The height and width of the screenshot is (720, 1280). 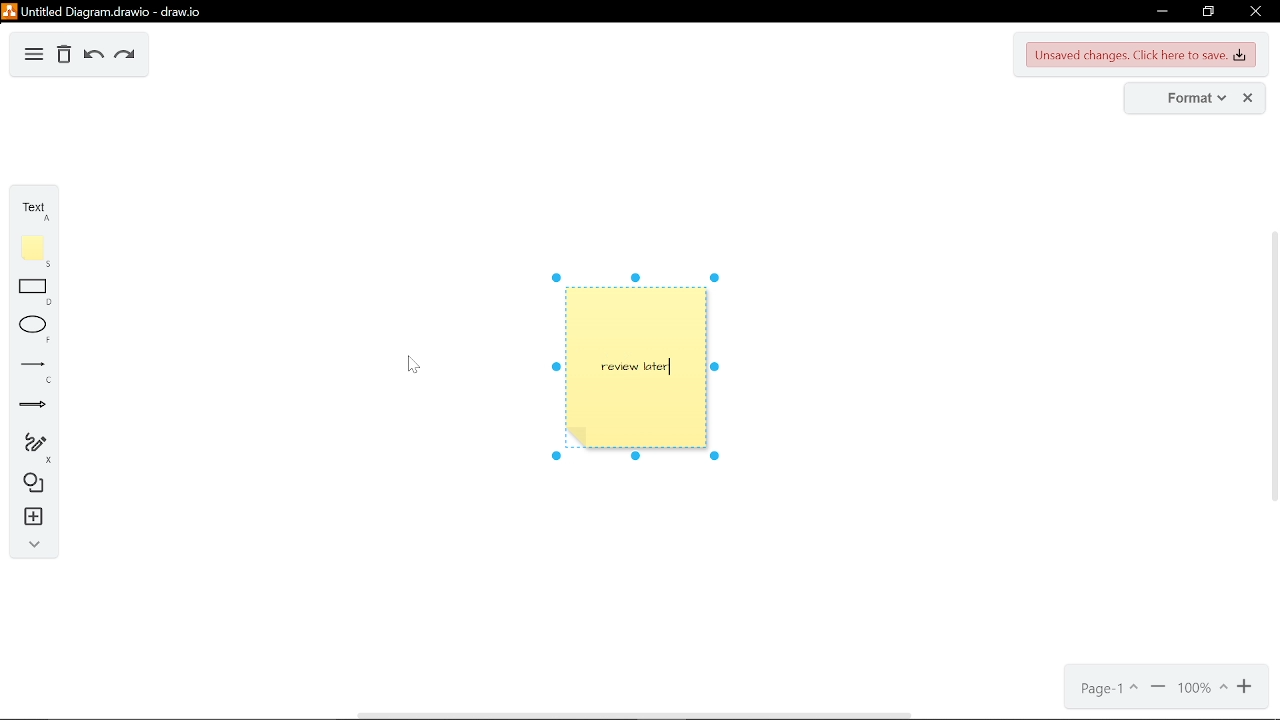 I want to click on zoom in, so click(x=1246, y=688).